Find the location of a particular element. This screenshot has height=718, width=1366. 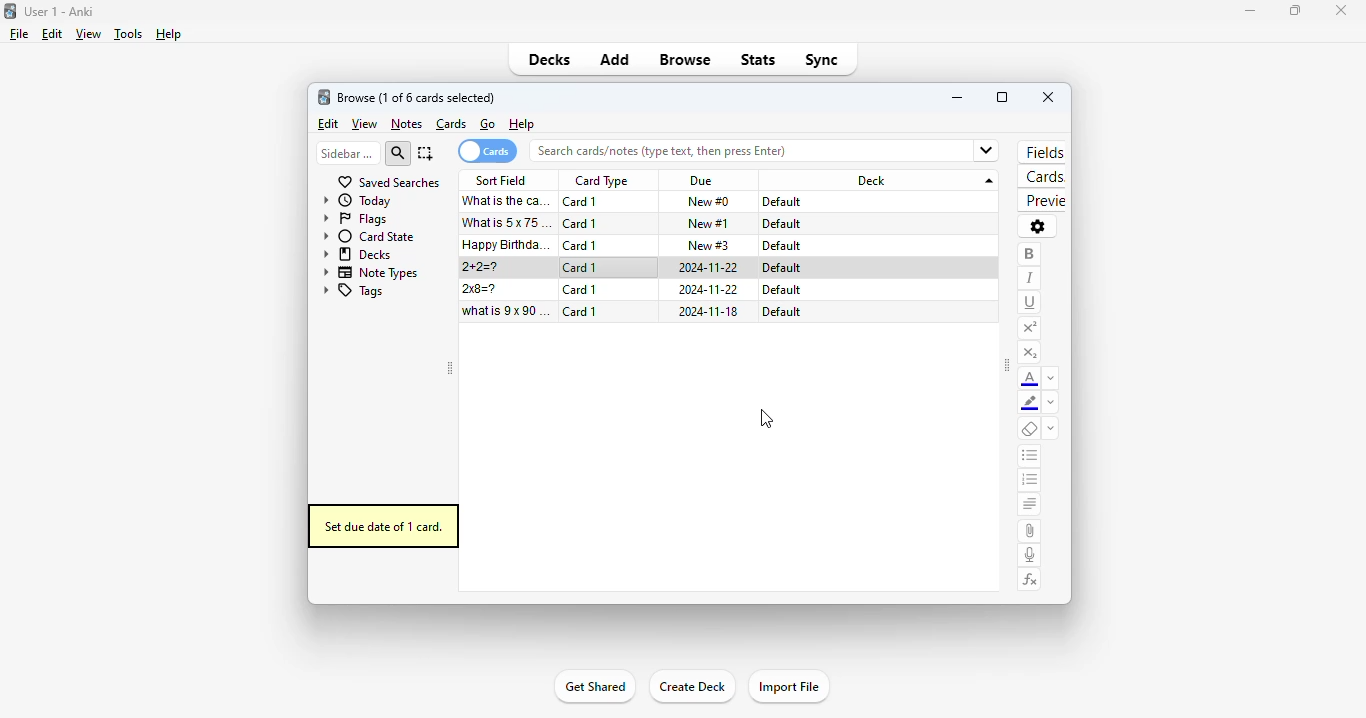

cards is located at coordinates (1042, 178).